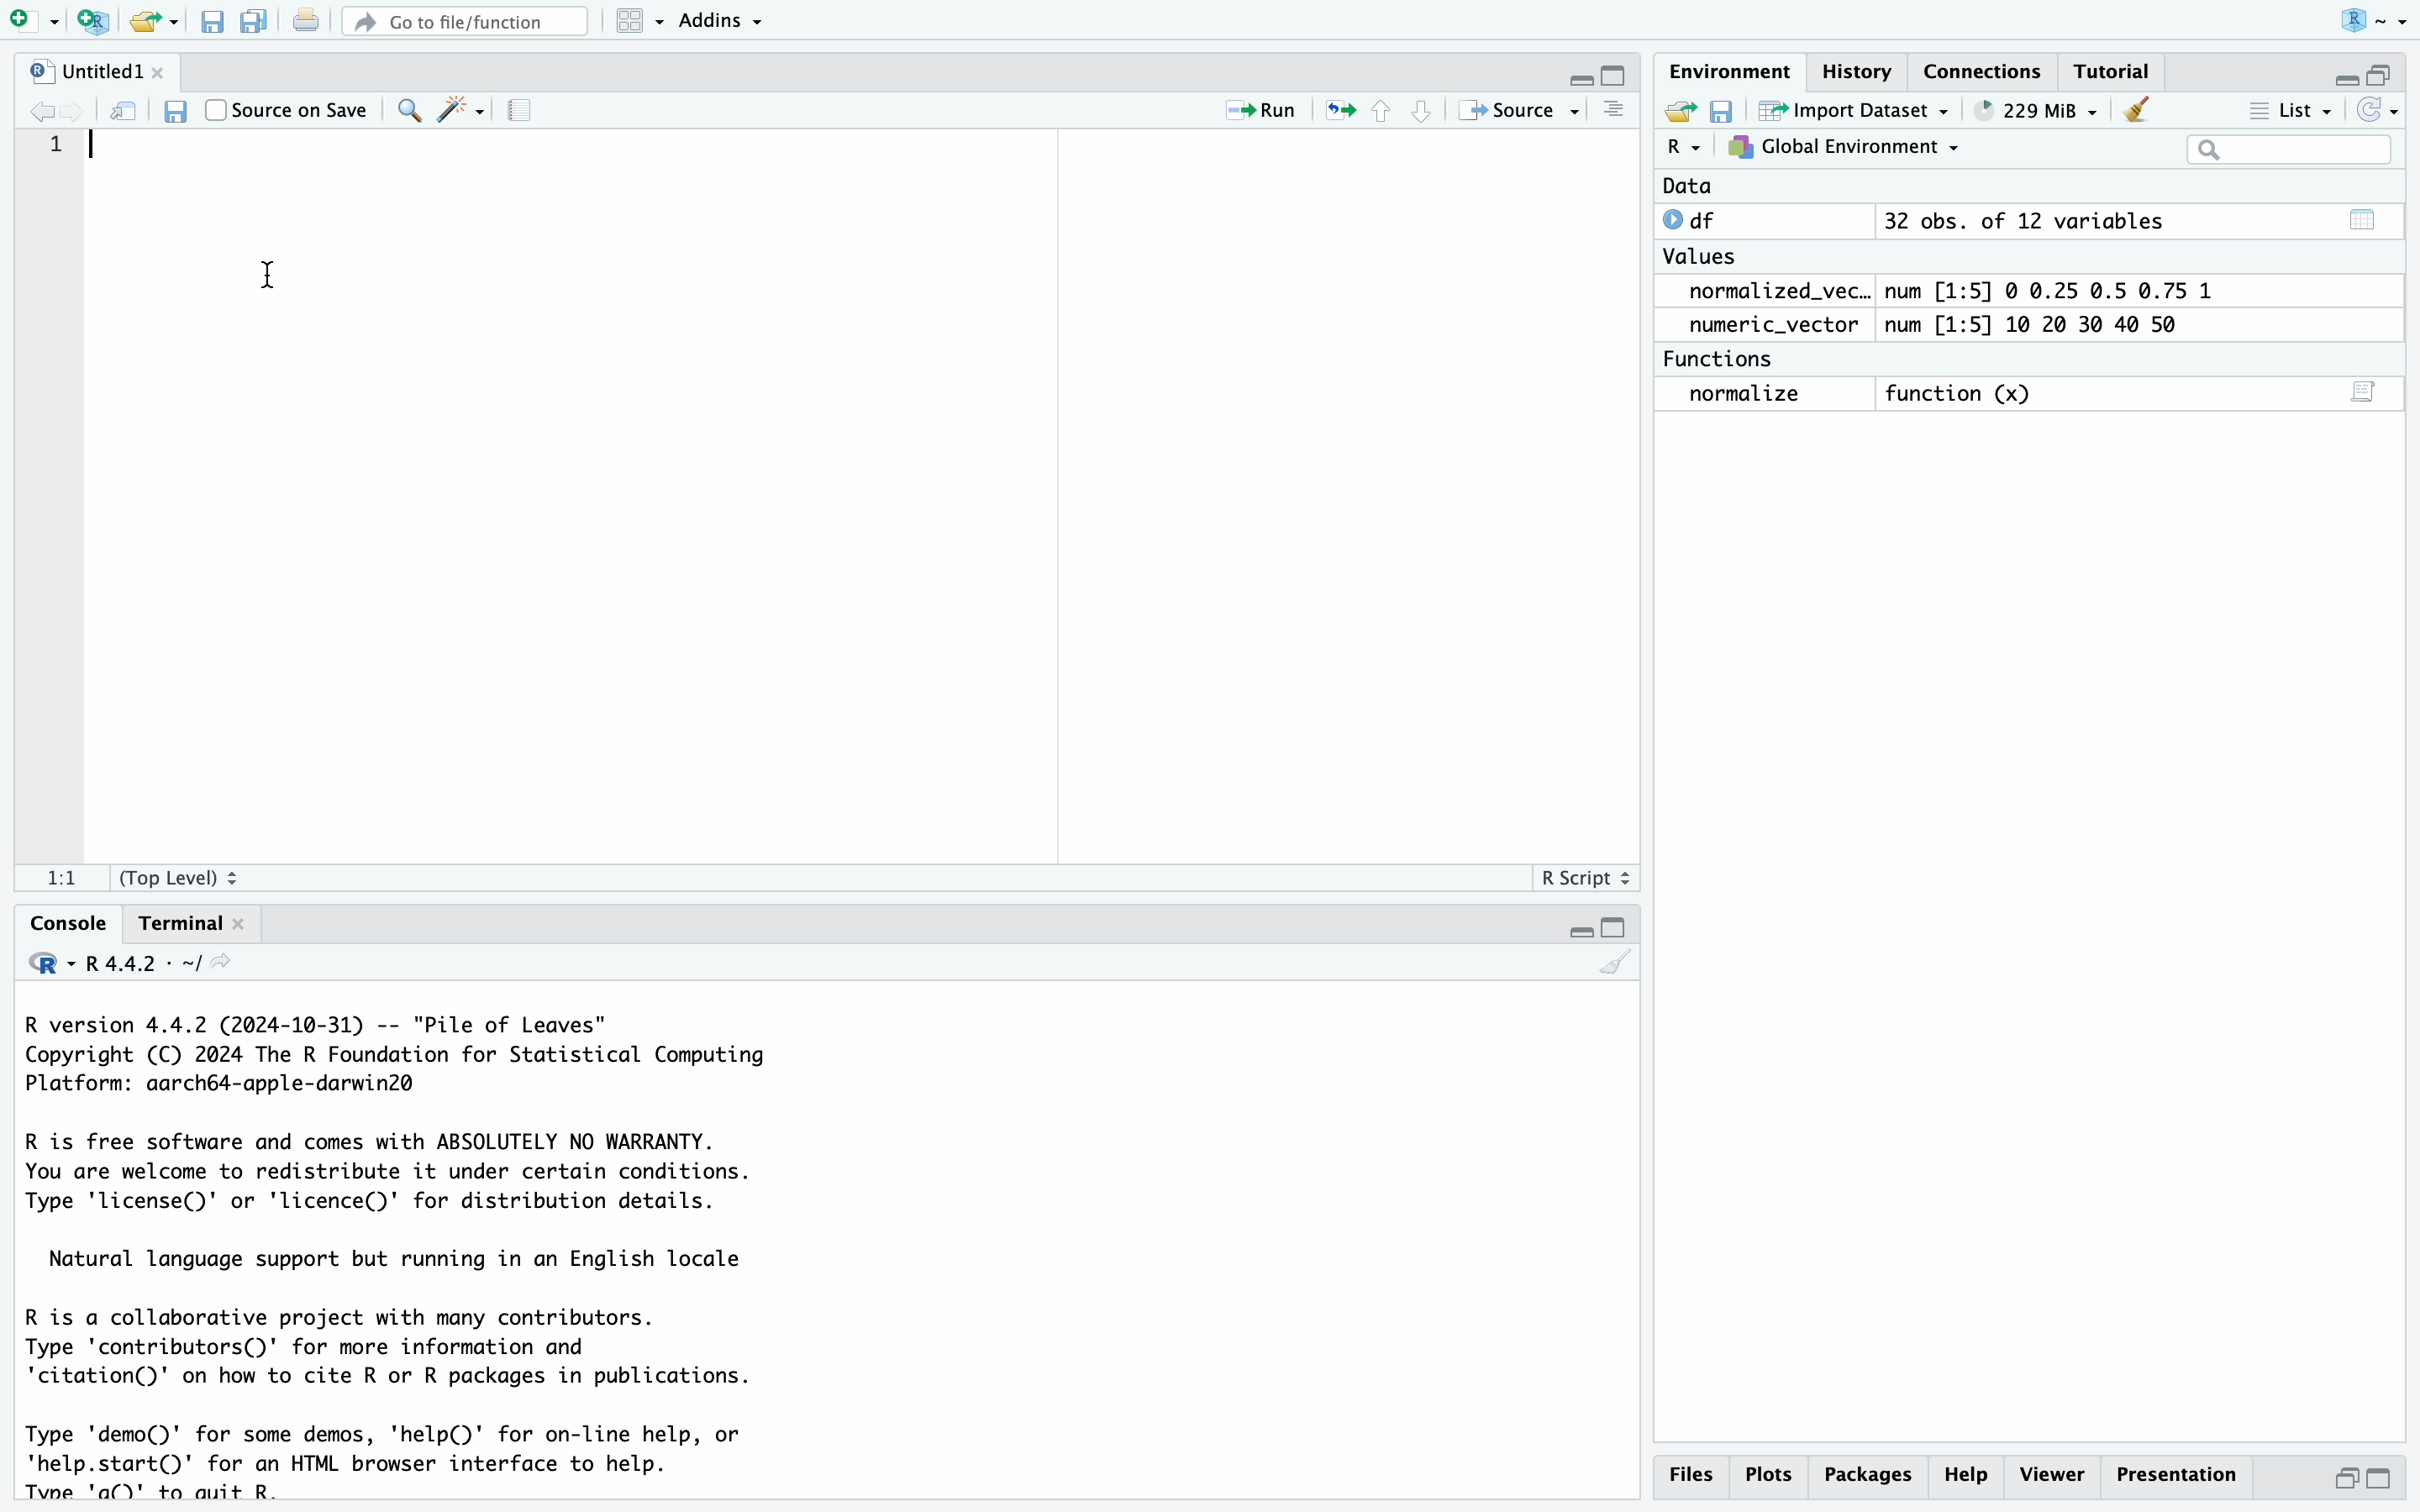  Describe the element at coordinates (1619, 77) in the screenshot. I see `maximize` at that location.